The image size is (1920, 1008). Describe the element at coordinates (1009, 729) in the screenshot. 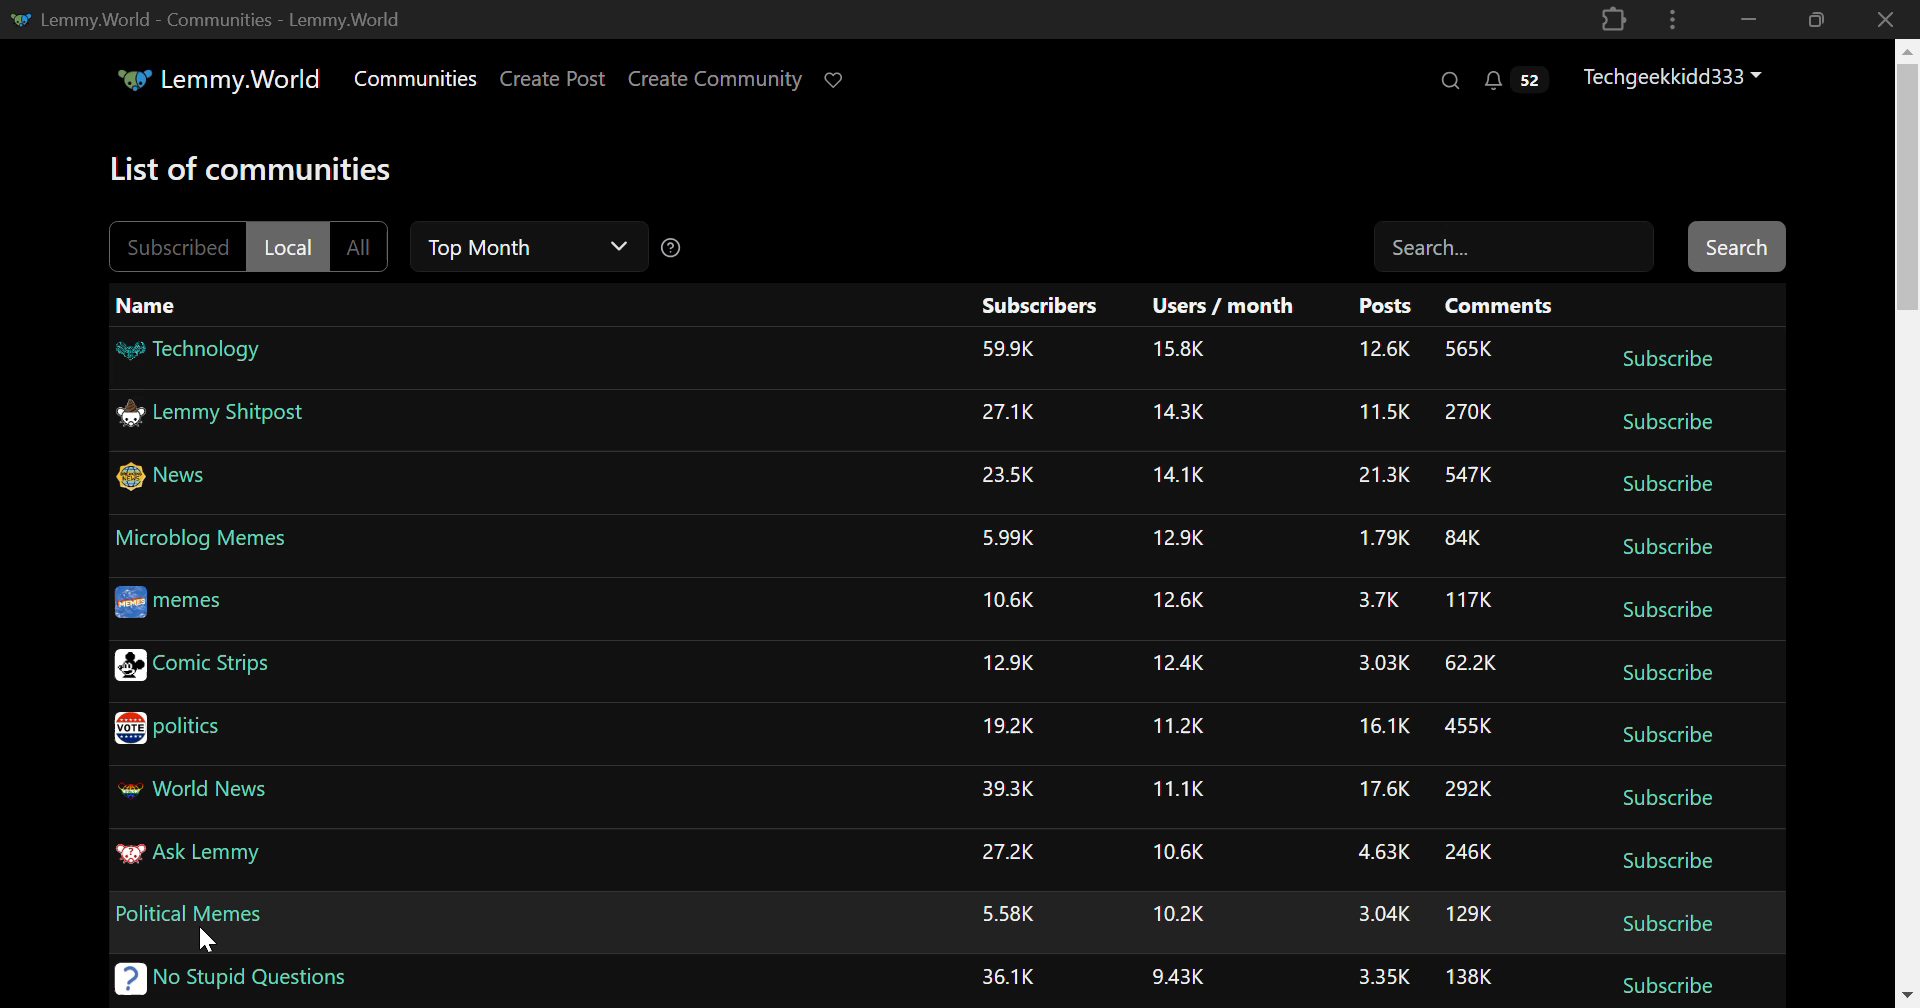

I see `Amount` at that location.